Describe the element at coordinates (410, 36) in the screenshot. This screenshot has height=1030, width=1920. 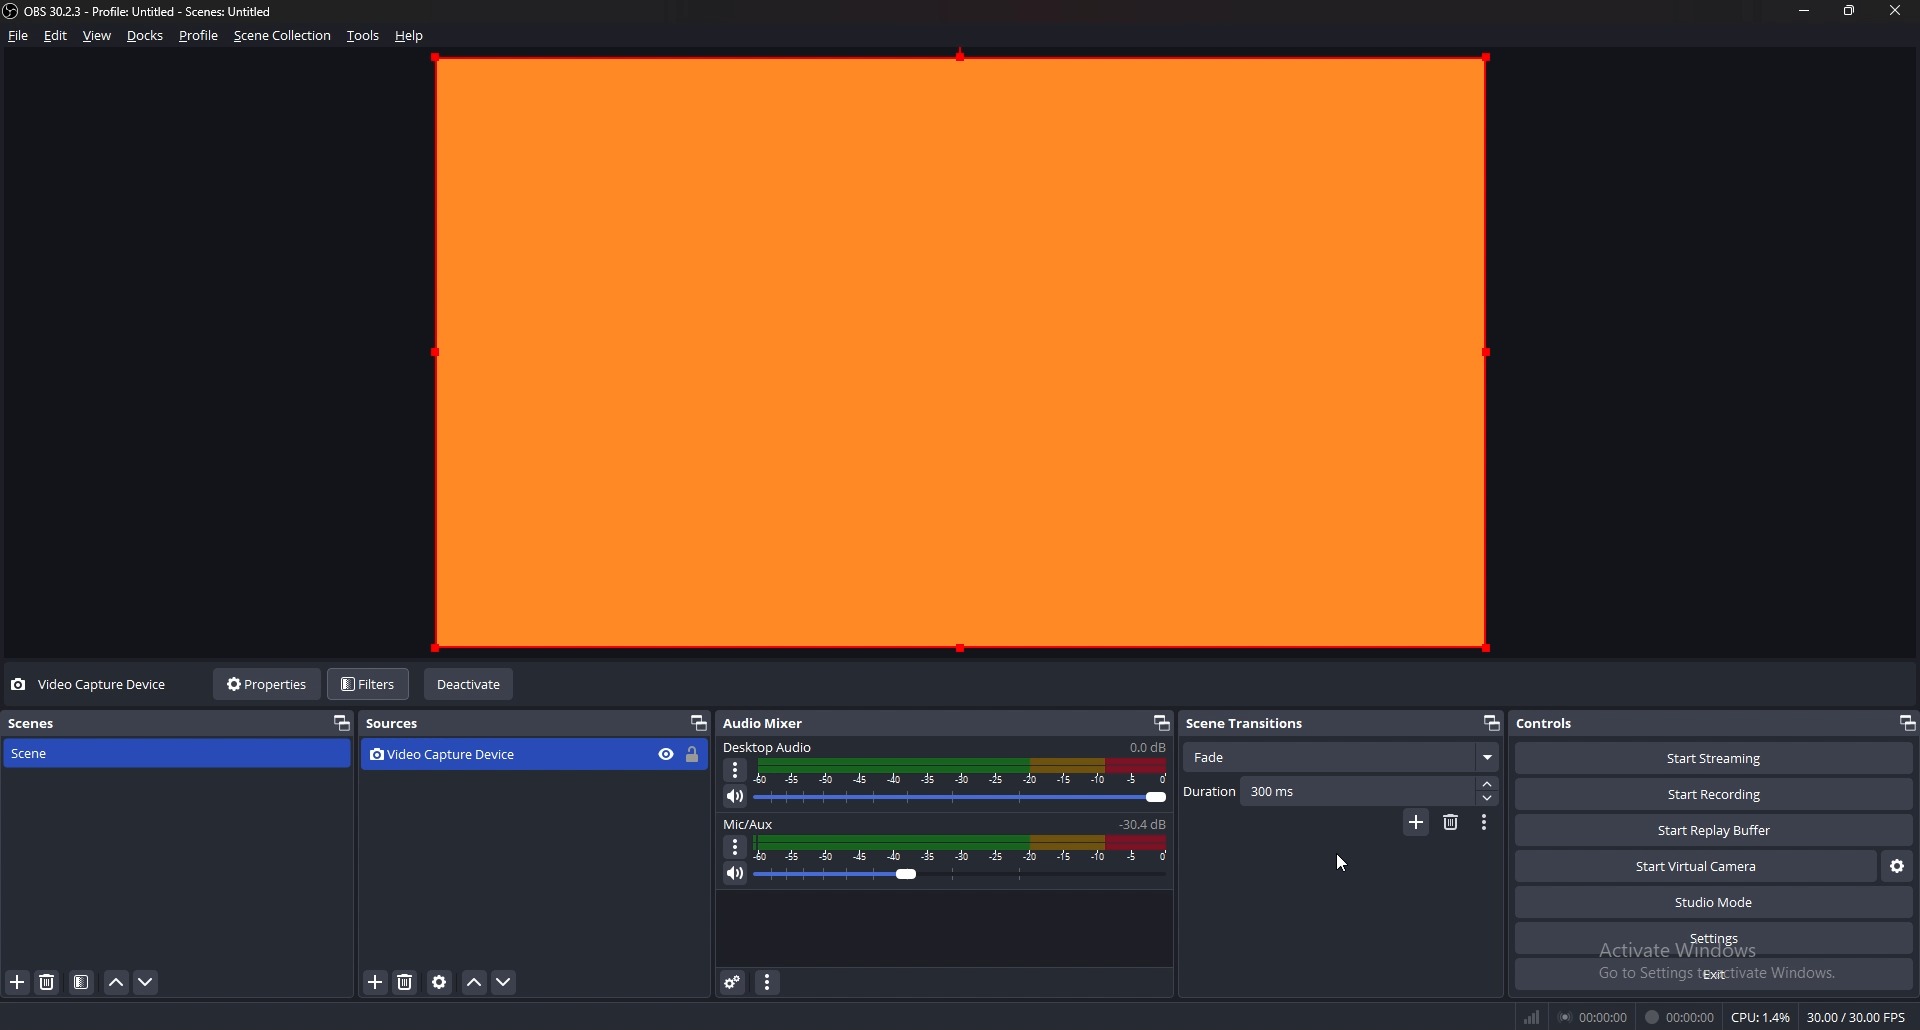
I see `help` at that location.